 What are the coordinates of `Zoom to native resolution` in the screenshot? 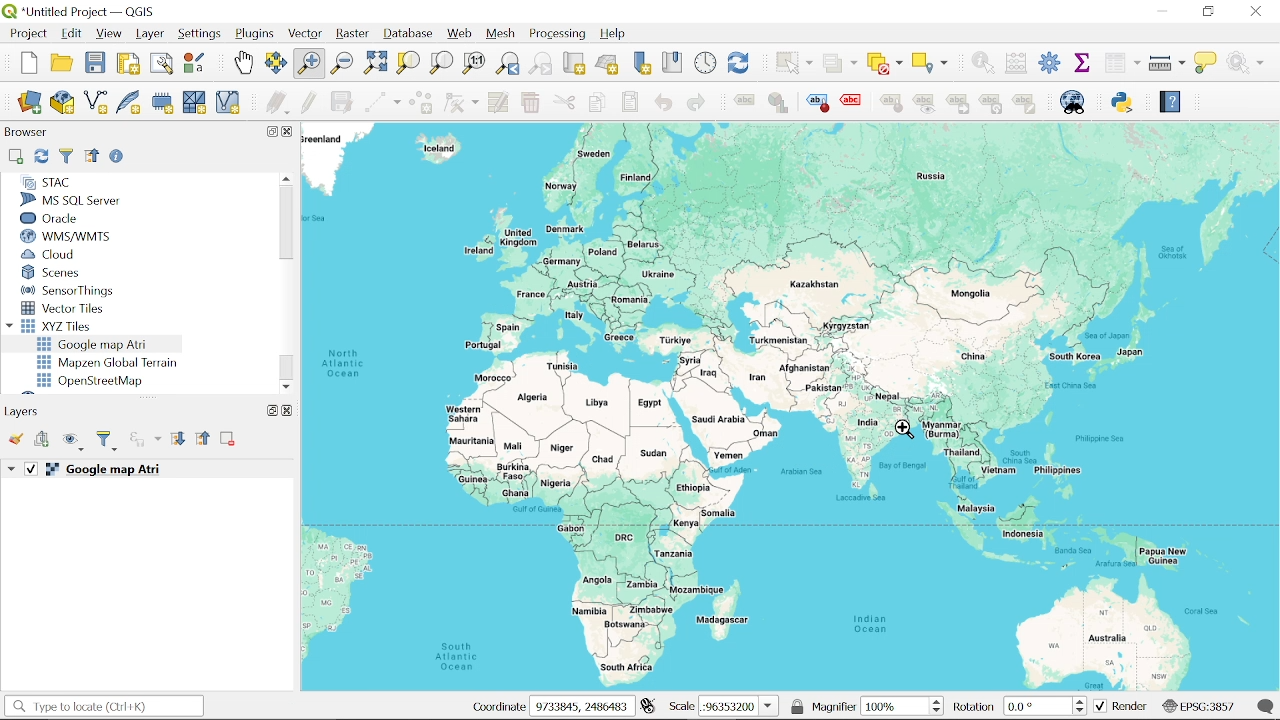 It's located at (474, 62).